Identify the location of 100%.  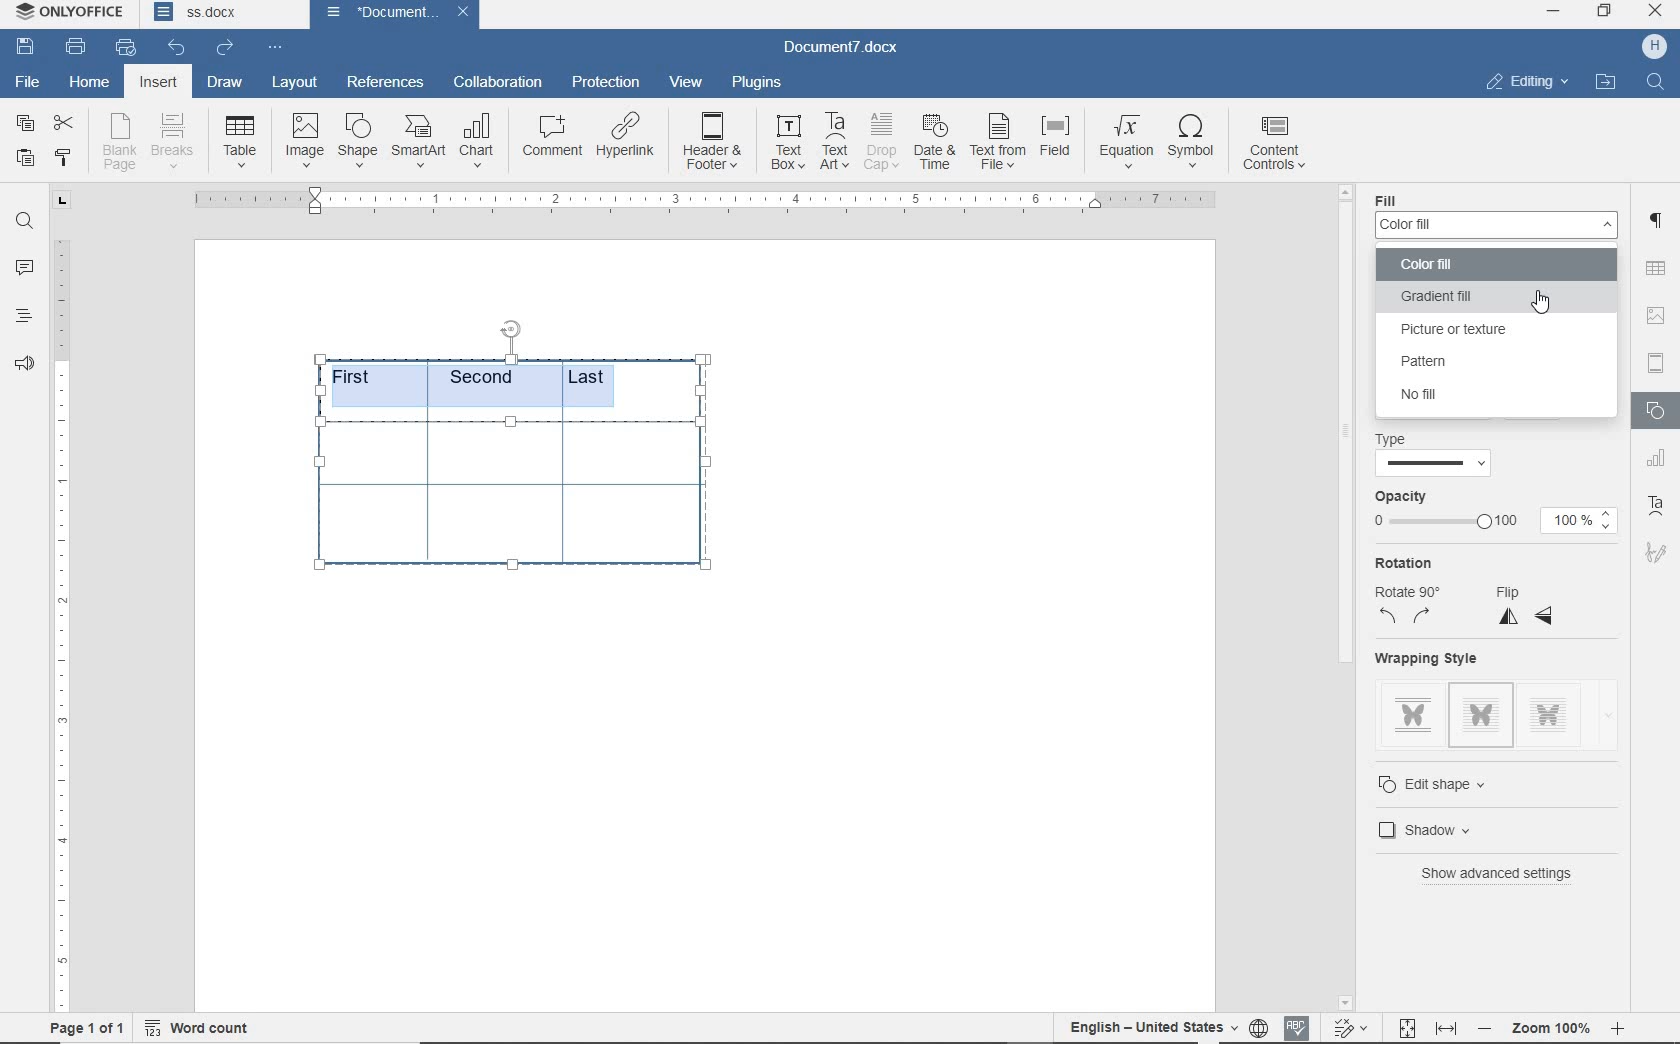
(1579, 522).